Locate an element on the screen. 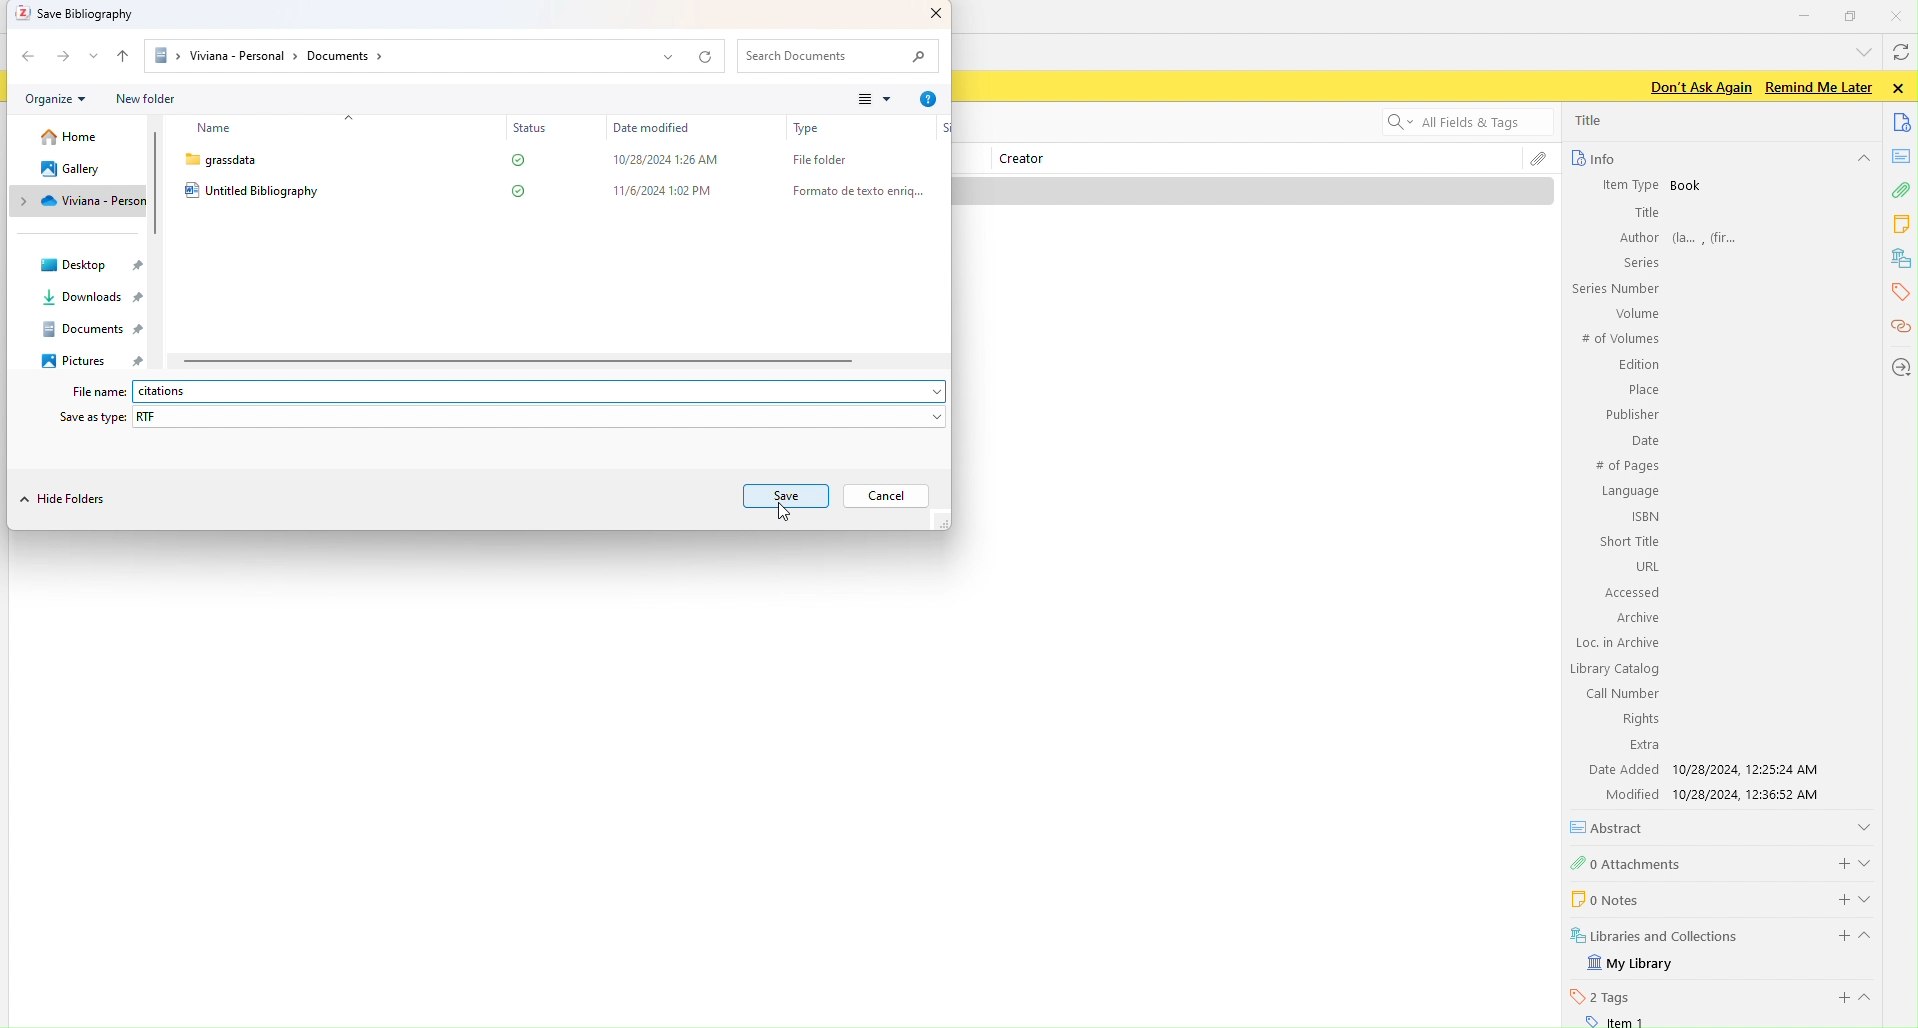  ‘Modified is located at coordinates (1624, 794).